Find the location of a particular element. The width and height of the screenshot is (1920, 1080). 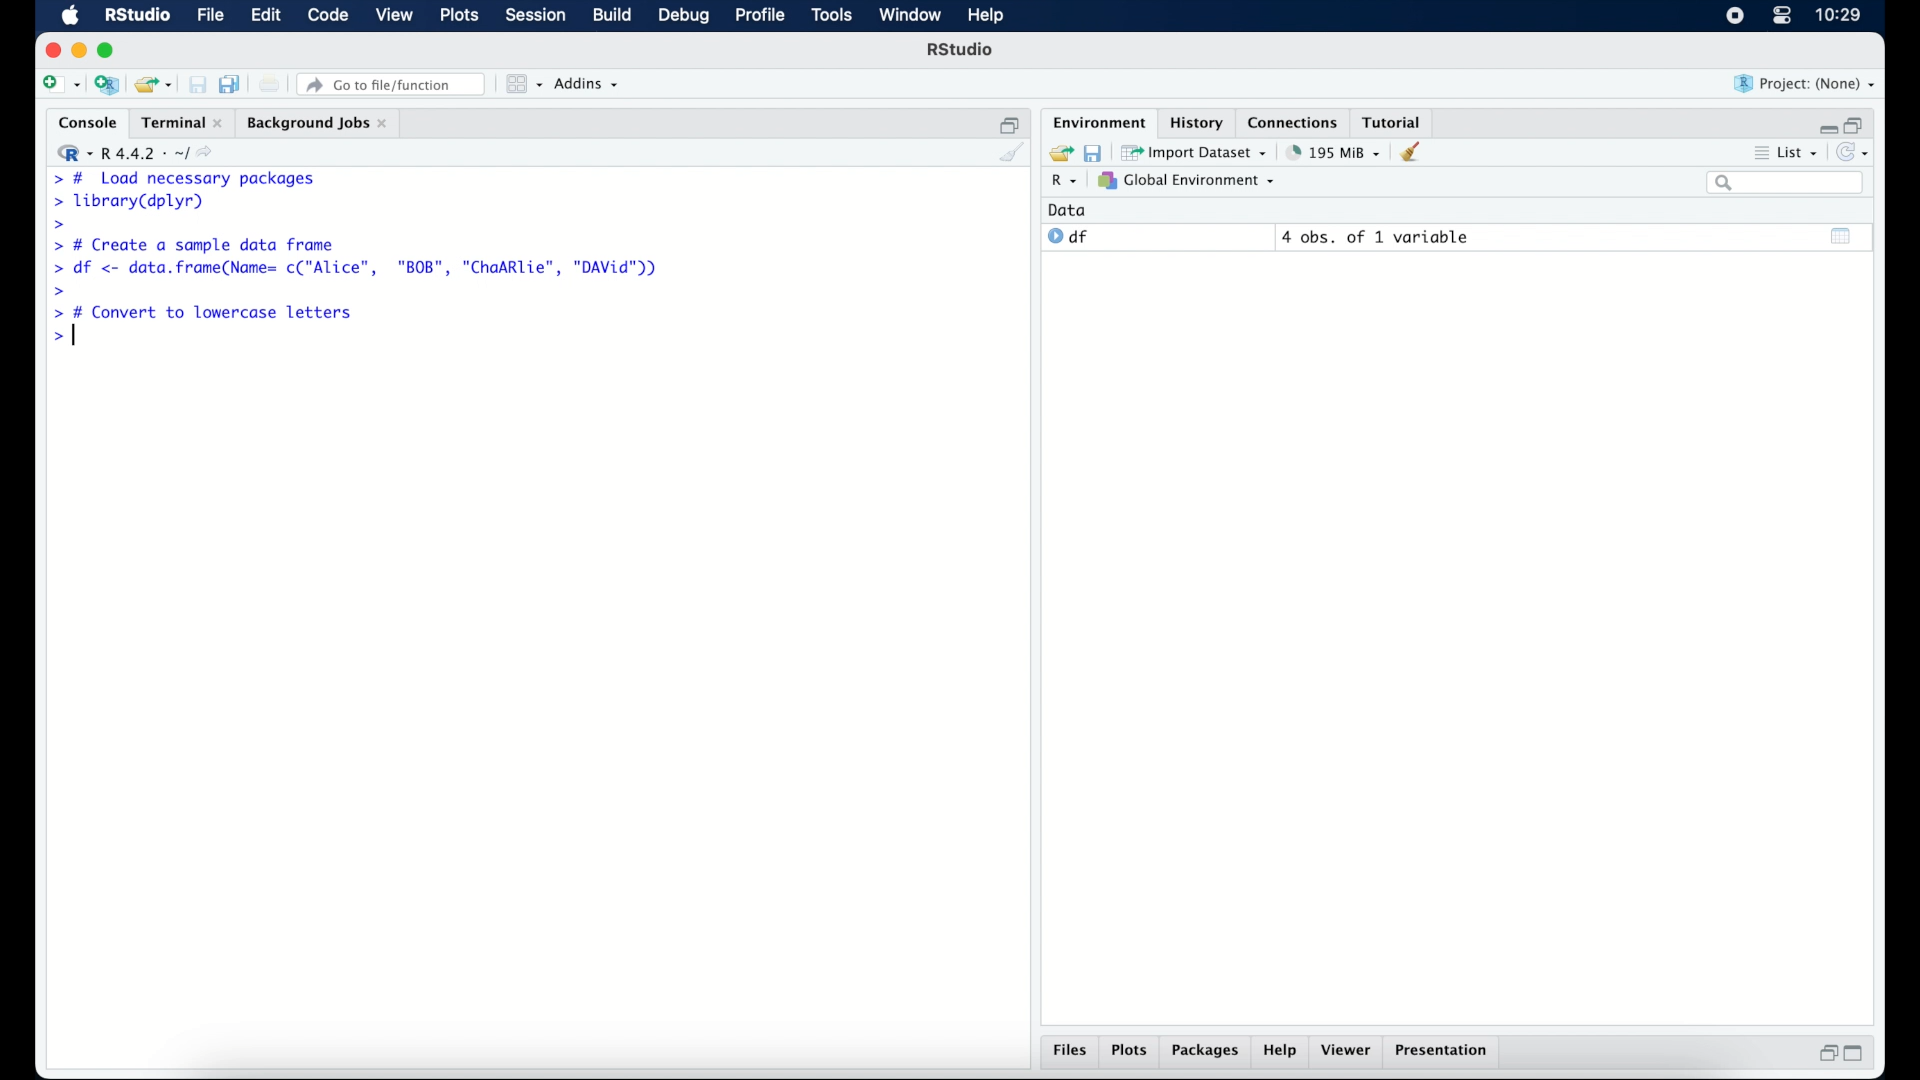

view is located at coordinates (395, 17).